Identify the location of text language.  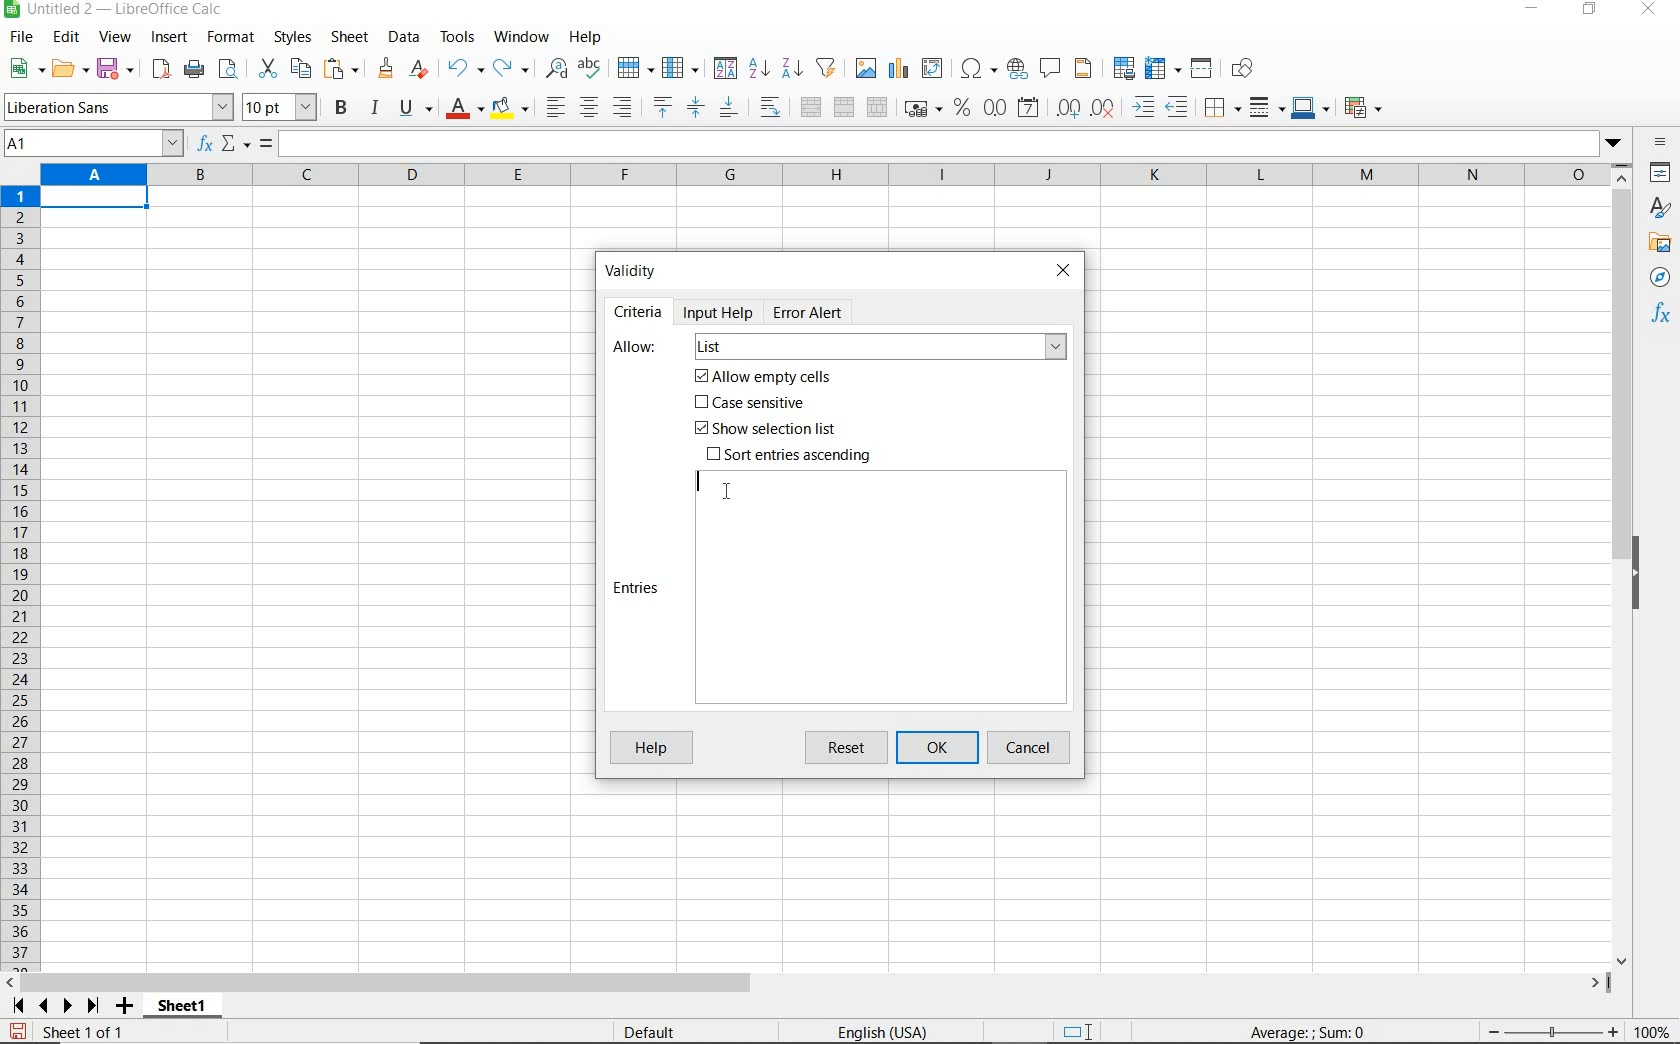
(880, 1034).